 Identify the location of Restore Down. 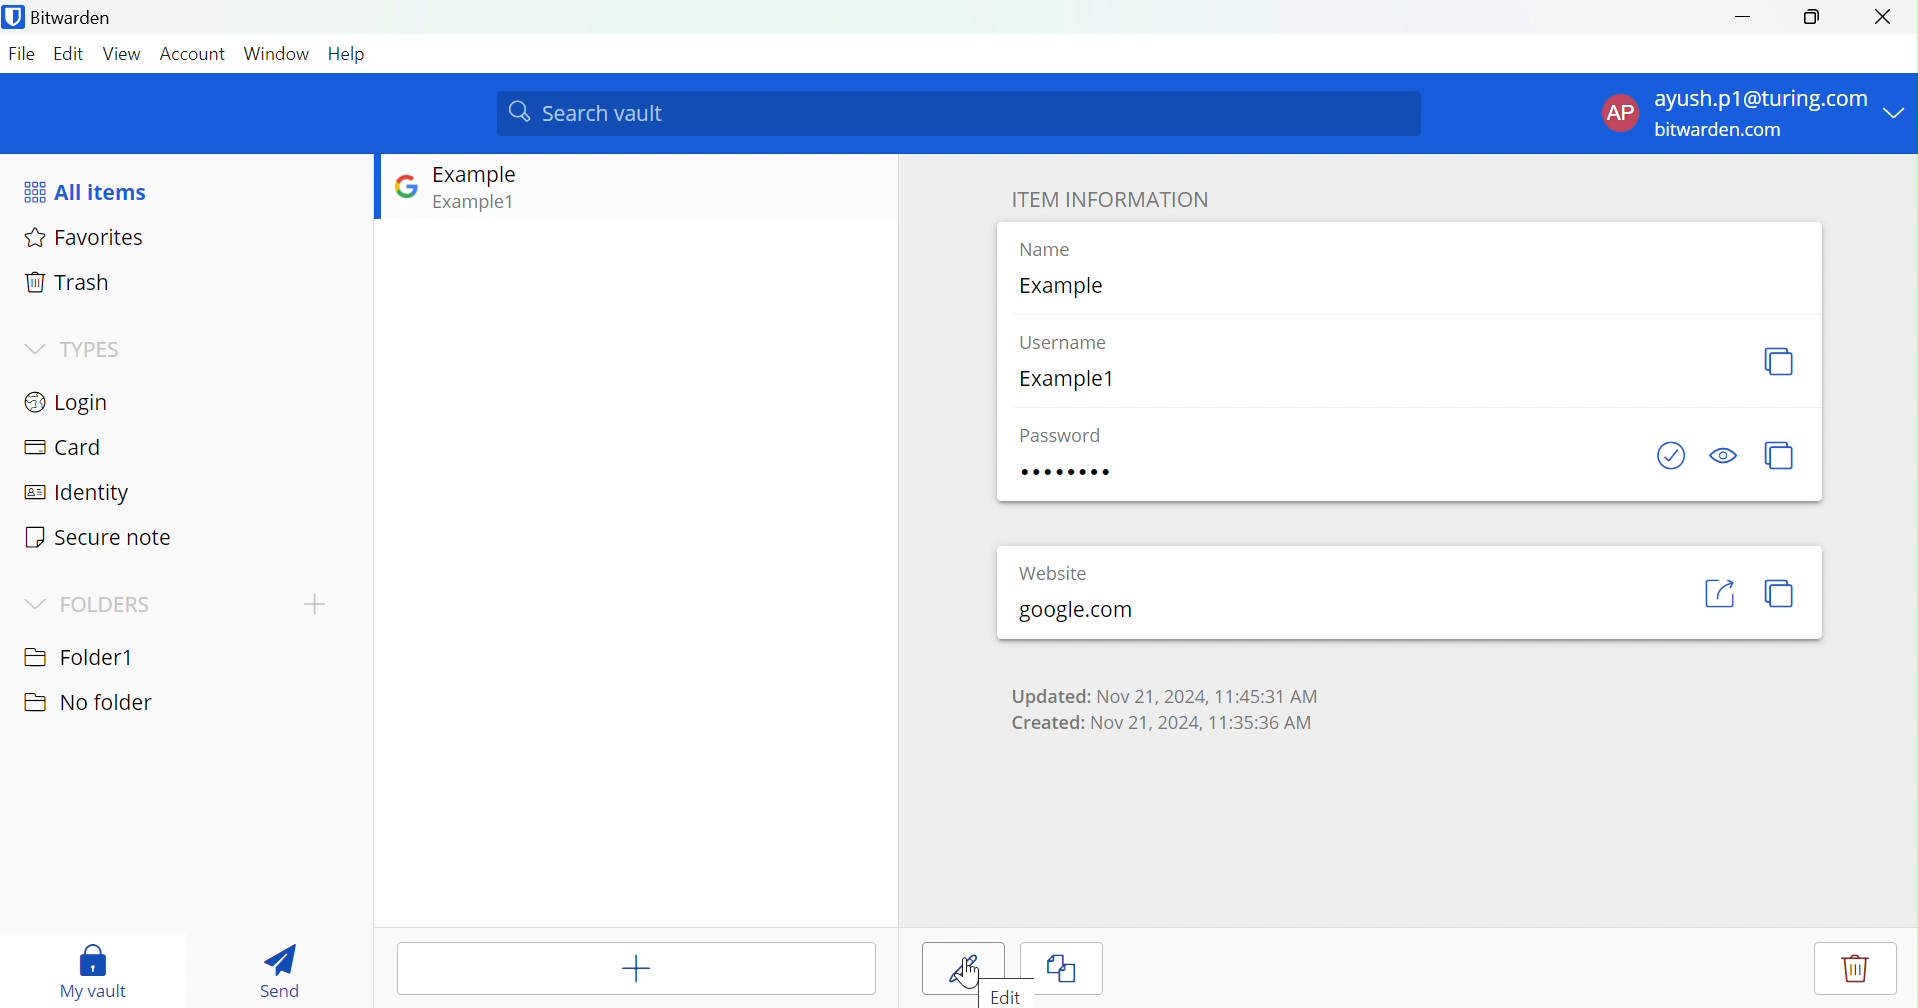
(1812, 17).